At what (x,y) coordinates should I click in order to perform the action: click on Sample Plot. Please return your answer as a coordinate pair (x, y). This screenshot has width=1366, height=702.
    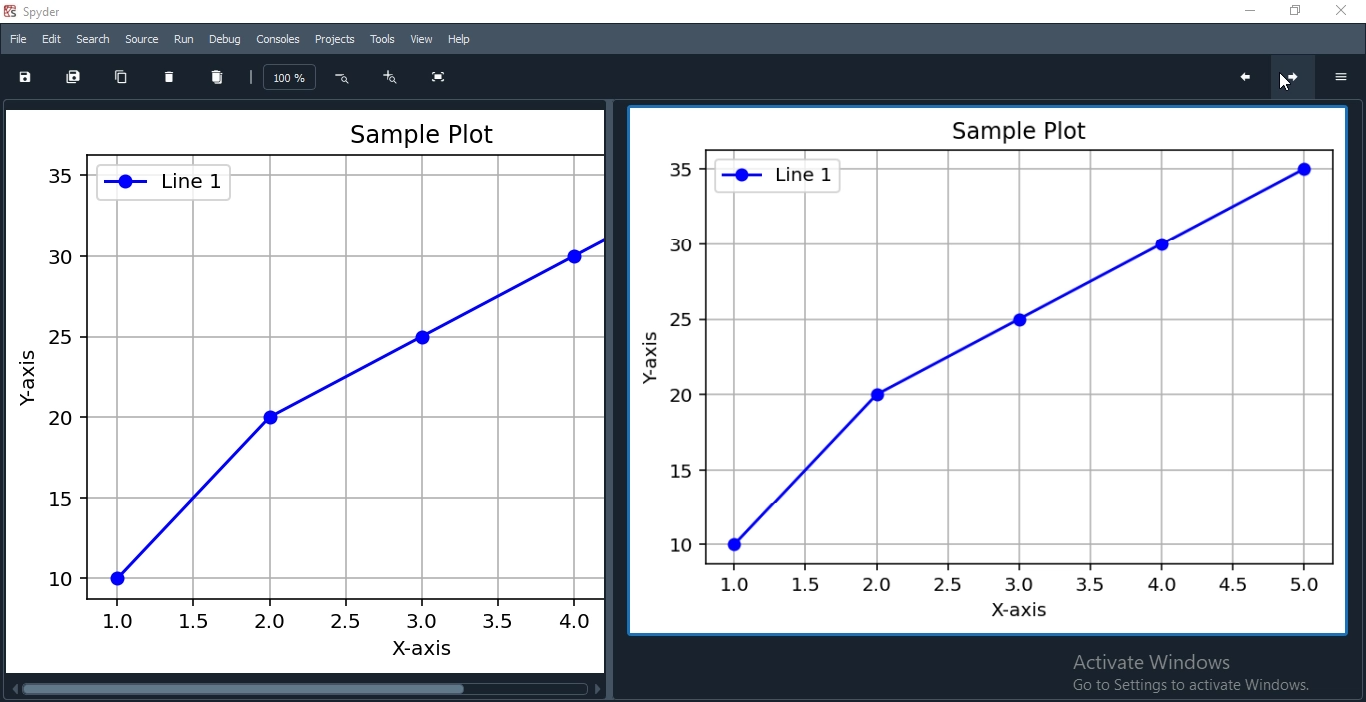
    Looking at the image, I should click on (981, 372).